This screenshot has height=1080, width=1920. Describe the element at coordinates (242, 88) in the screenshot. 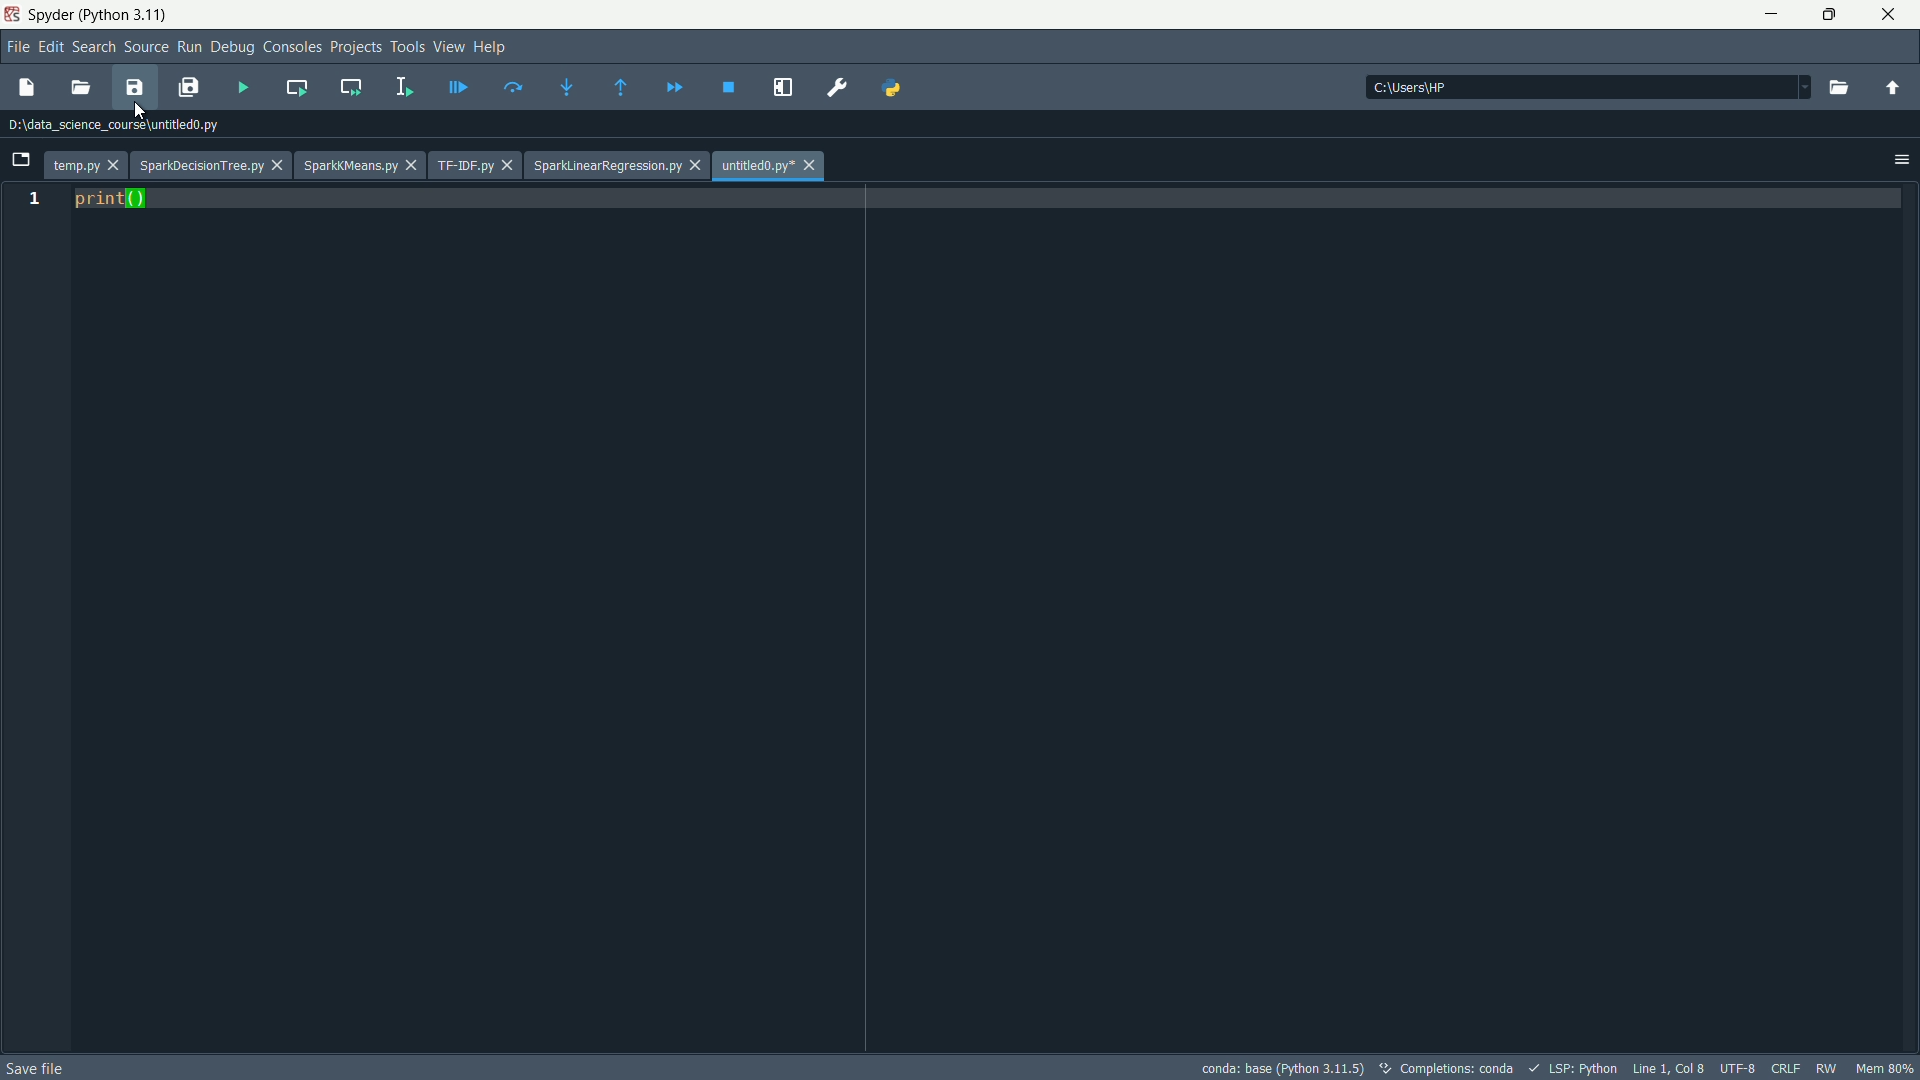

I see `run file` at that location.